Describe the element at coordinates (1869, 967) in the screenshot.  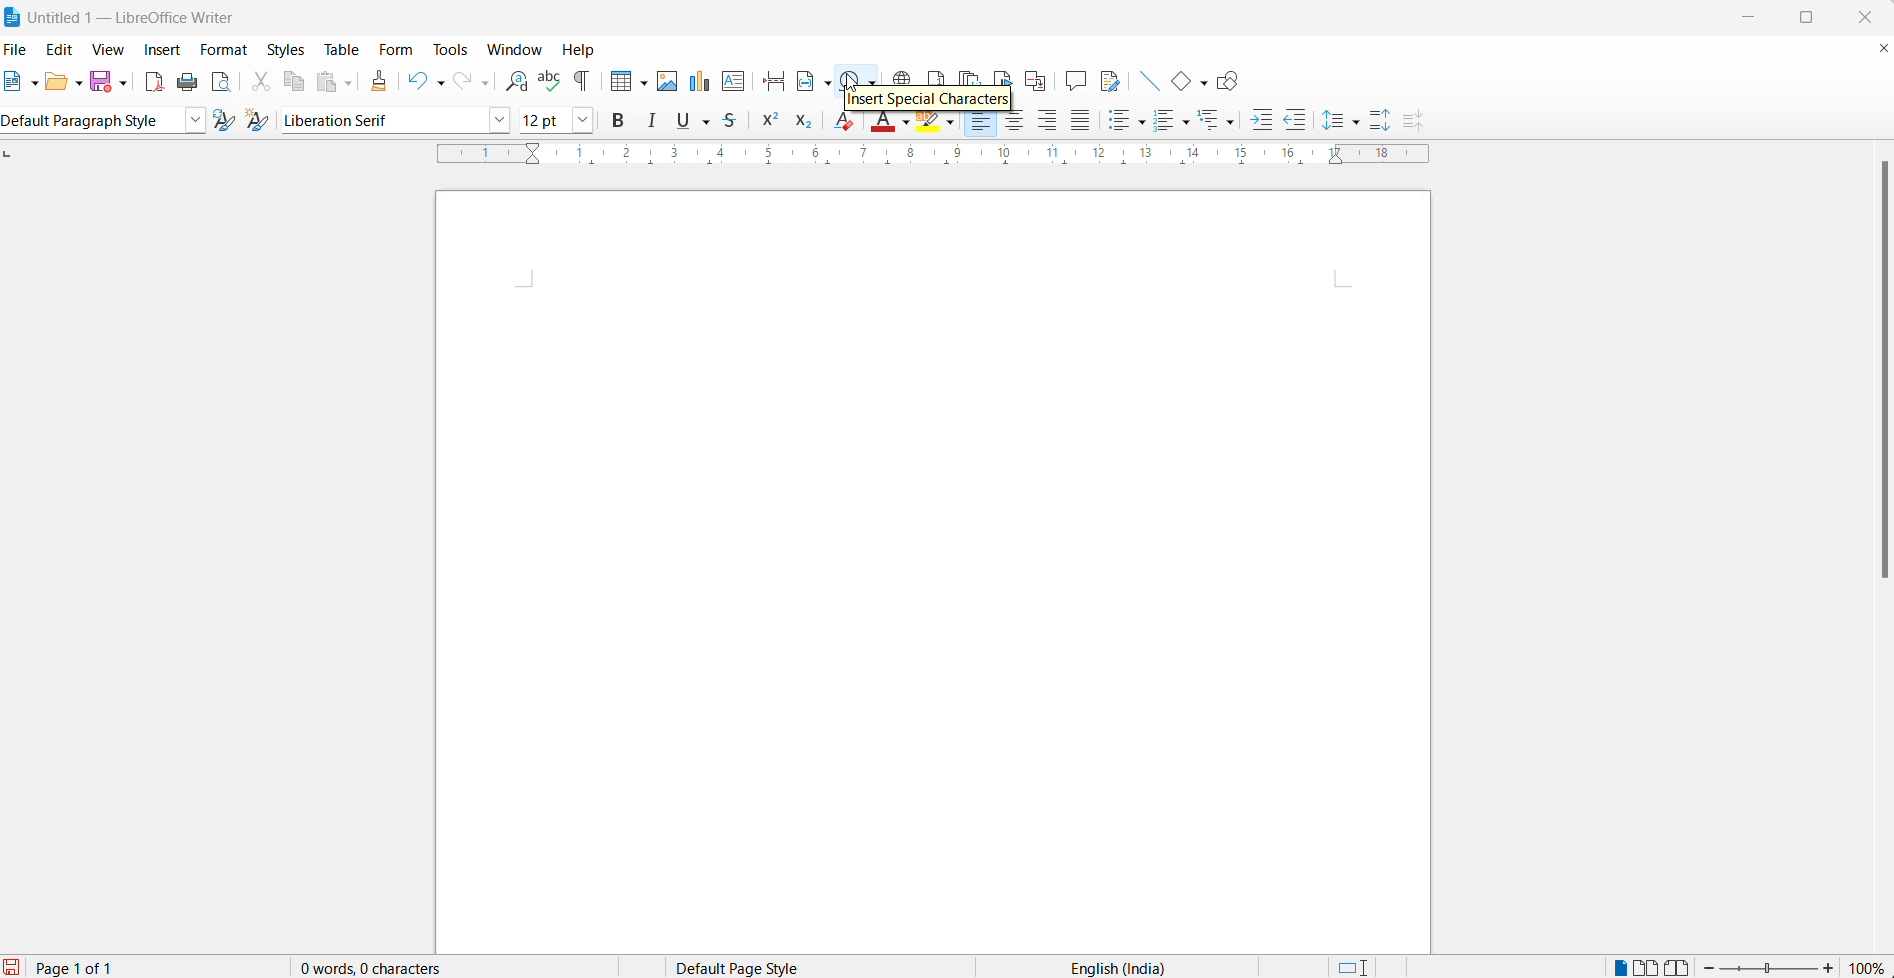
I see `zoom percentage` at that location.